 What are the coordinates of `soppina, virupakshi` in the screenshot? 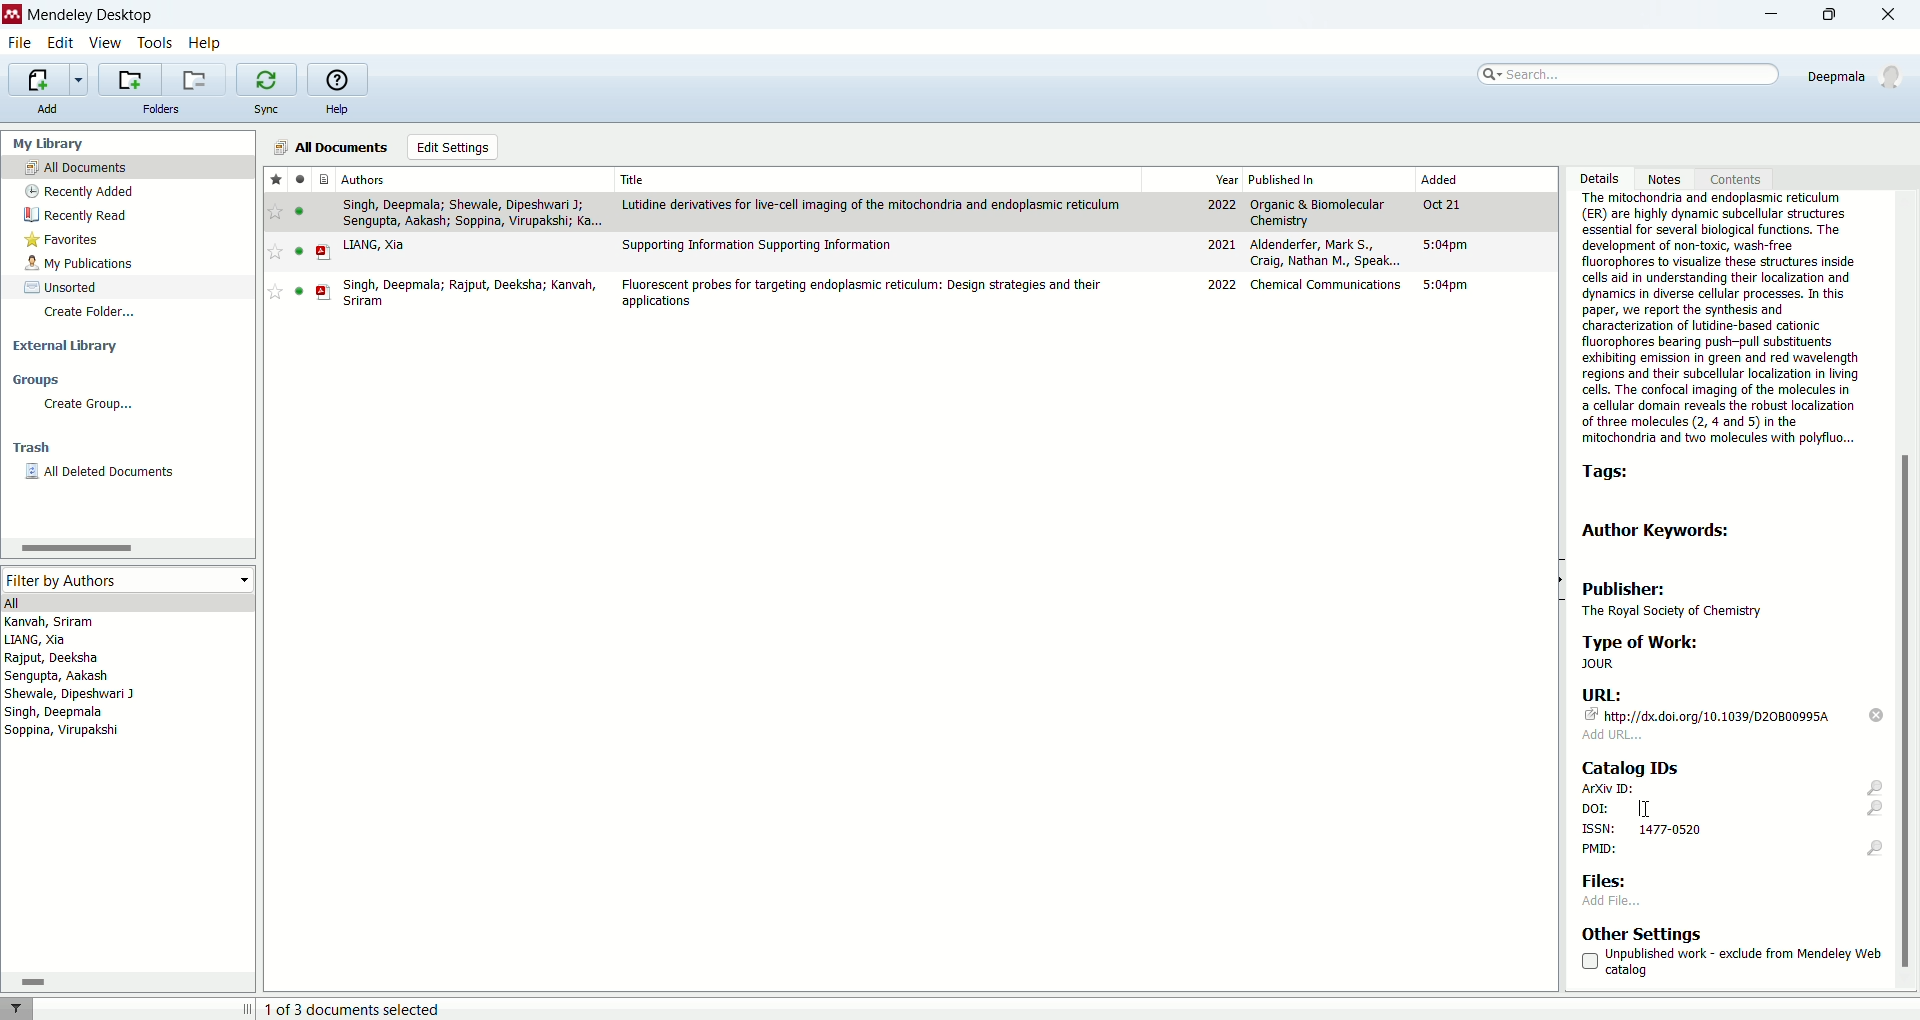 It's located at (63, 729).